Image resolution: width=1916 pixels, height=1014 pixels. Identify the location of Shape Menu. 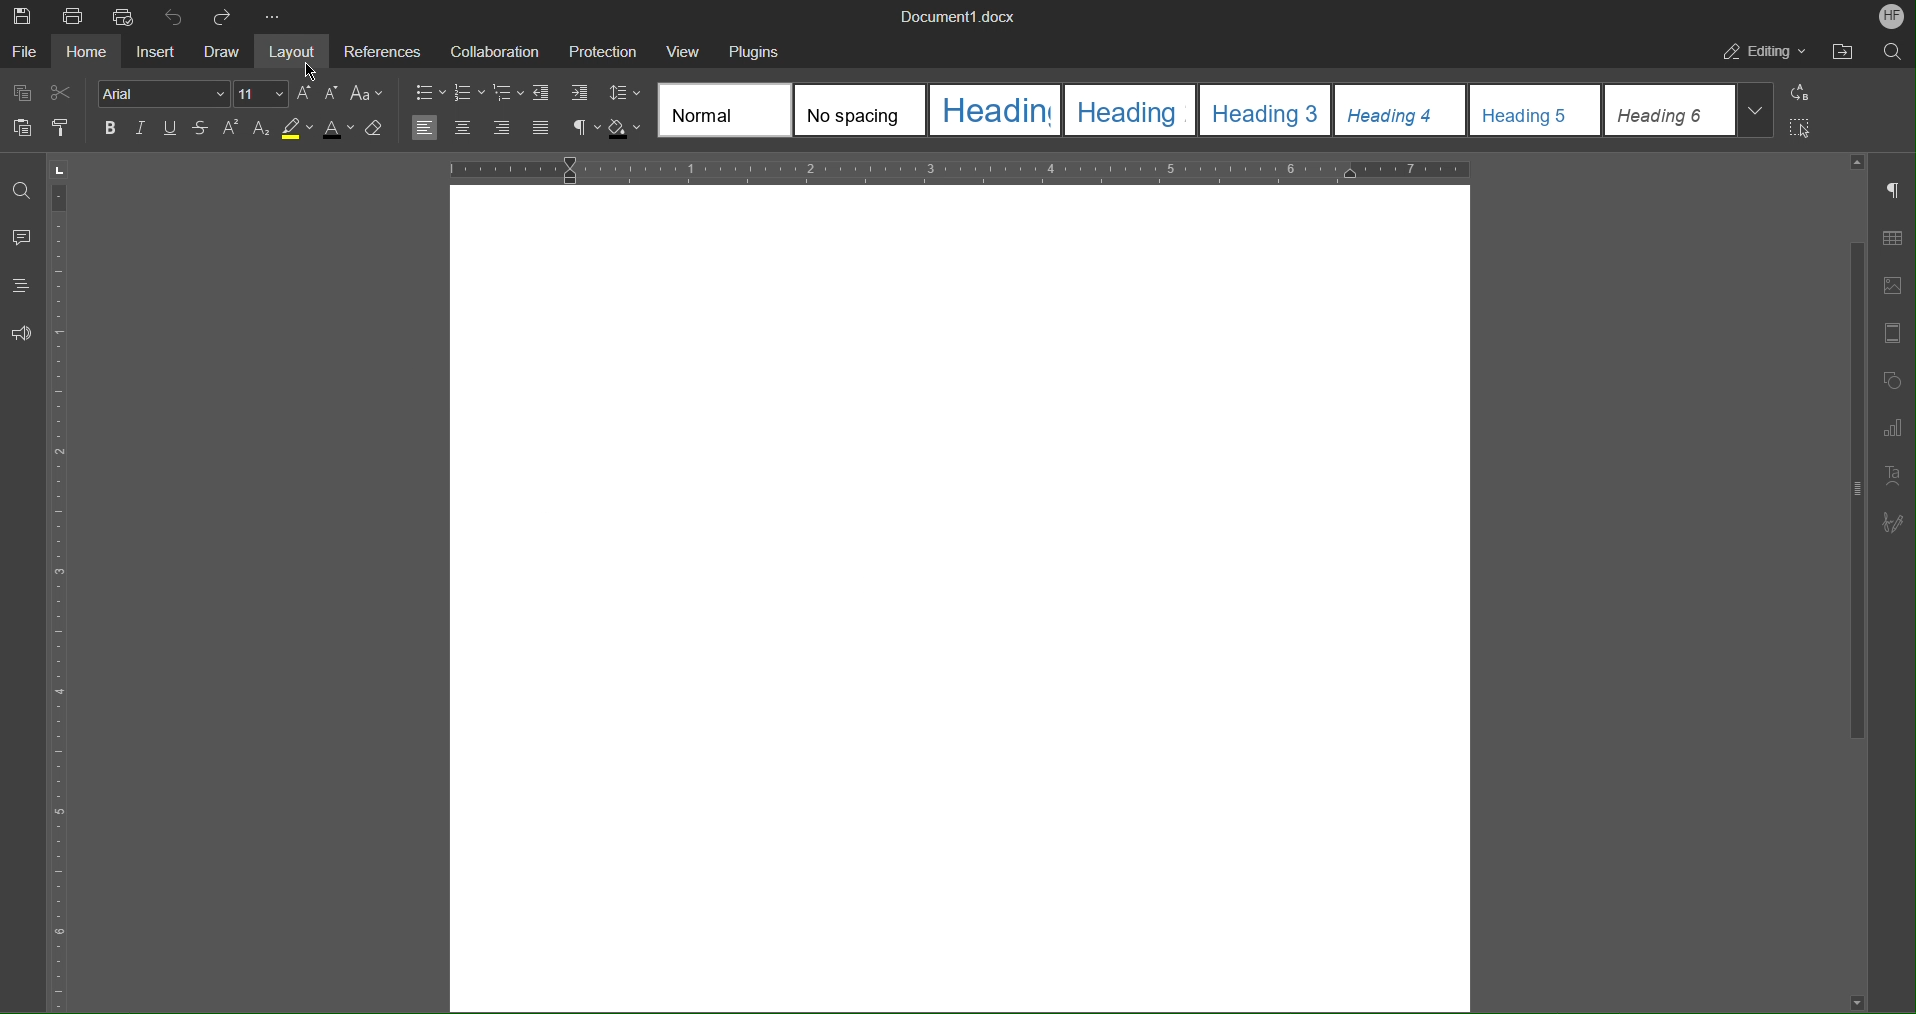
(1890, 383).